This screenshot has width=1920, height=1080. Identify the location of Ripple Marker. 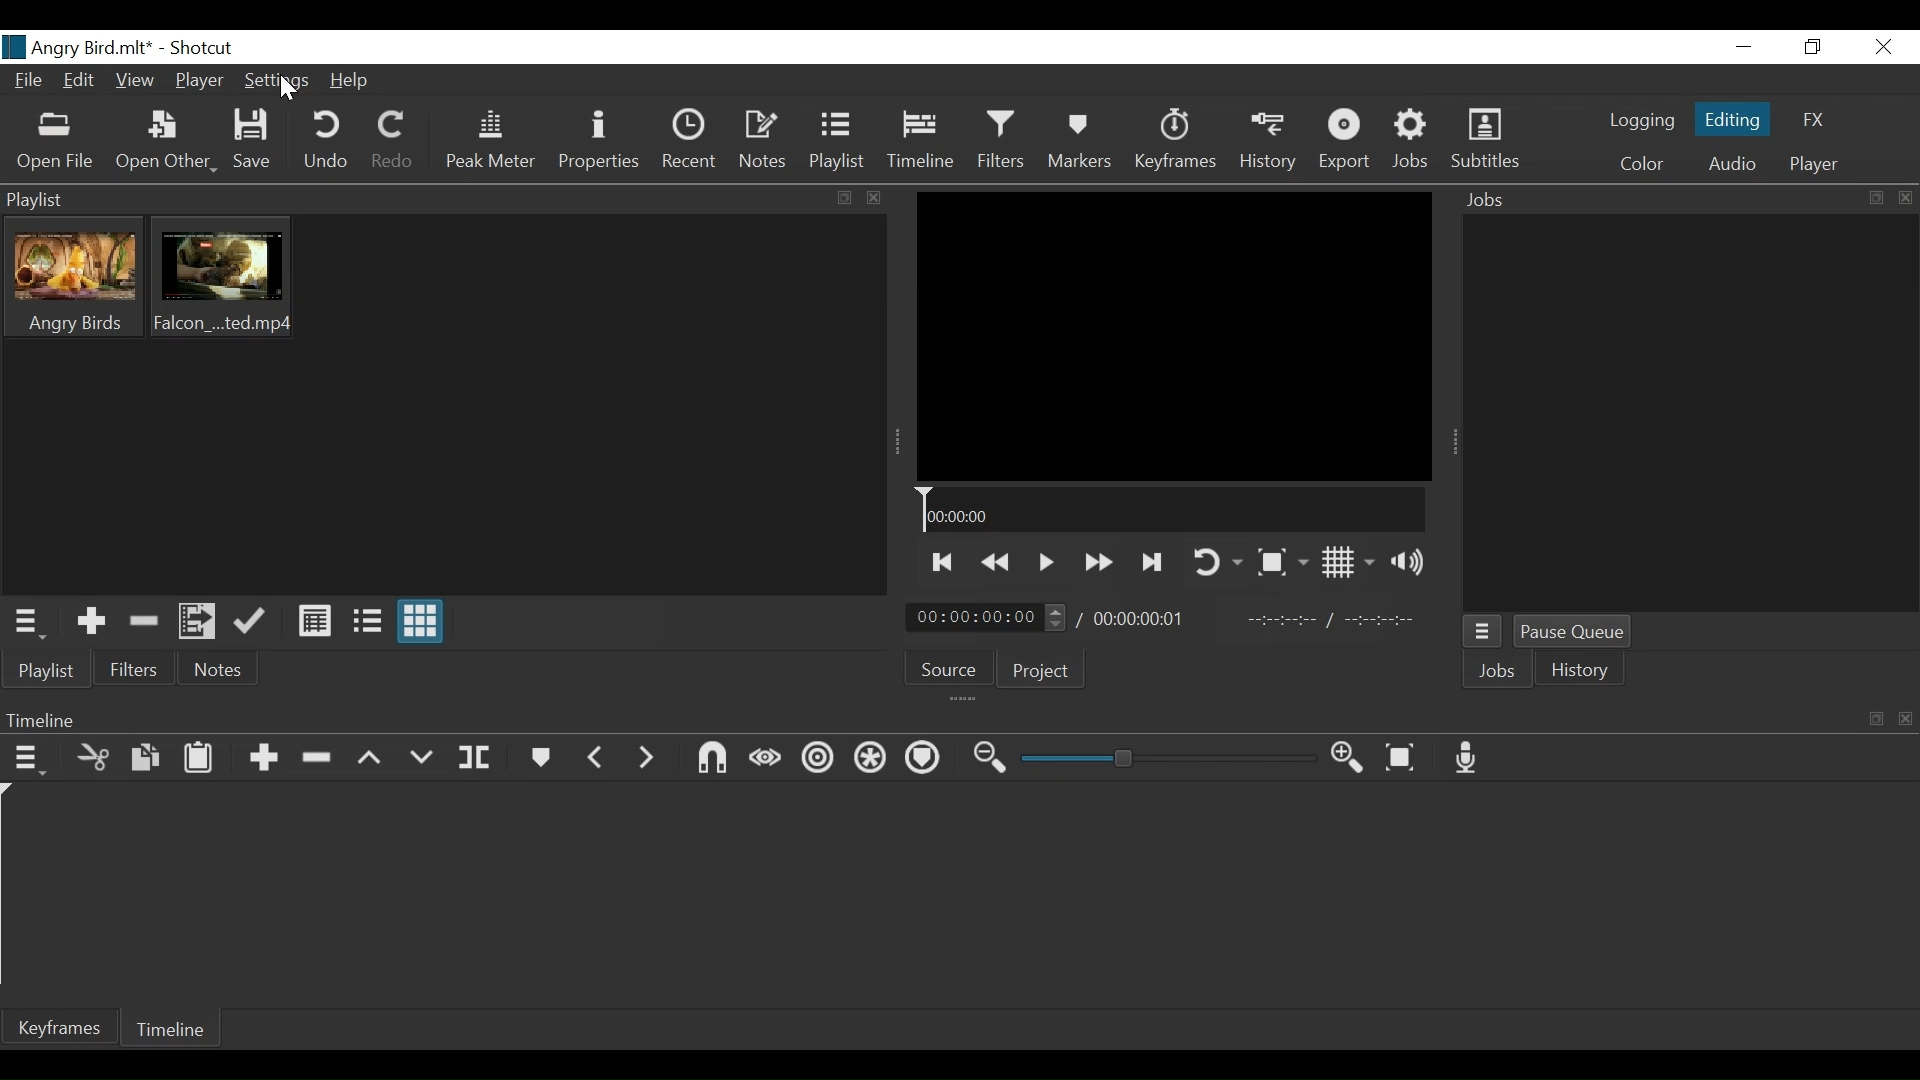
(923, 759).